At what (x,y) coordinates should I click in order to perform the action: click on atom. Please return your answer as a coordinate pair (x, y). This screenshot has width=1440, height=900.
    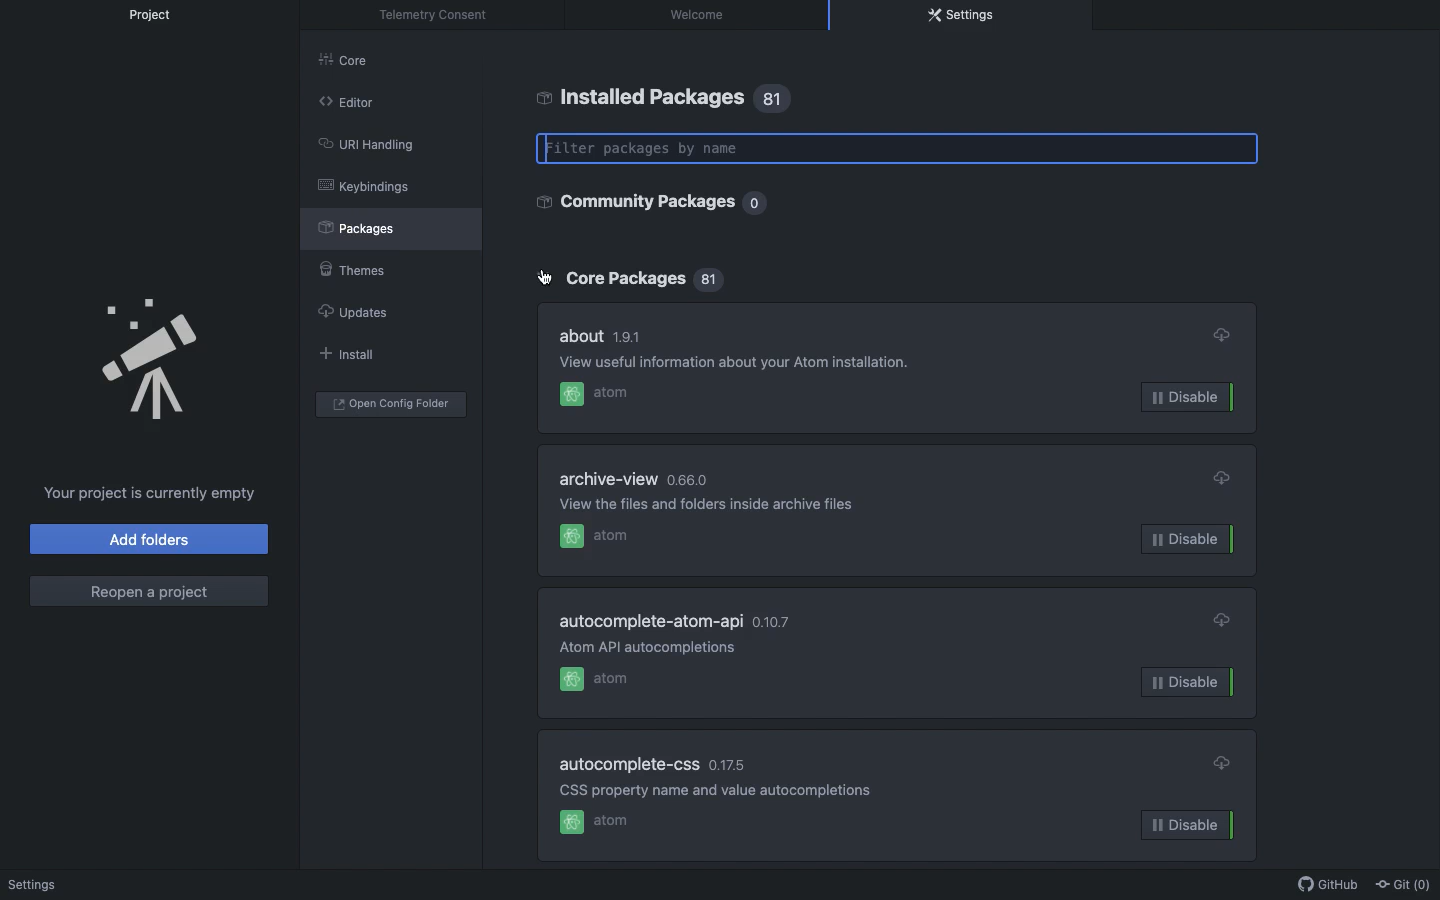
    Looking at the image, I should click on (594, 537).